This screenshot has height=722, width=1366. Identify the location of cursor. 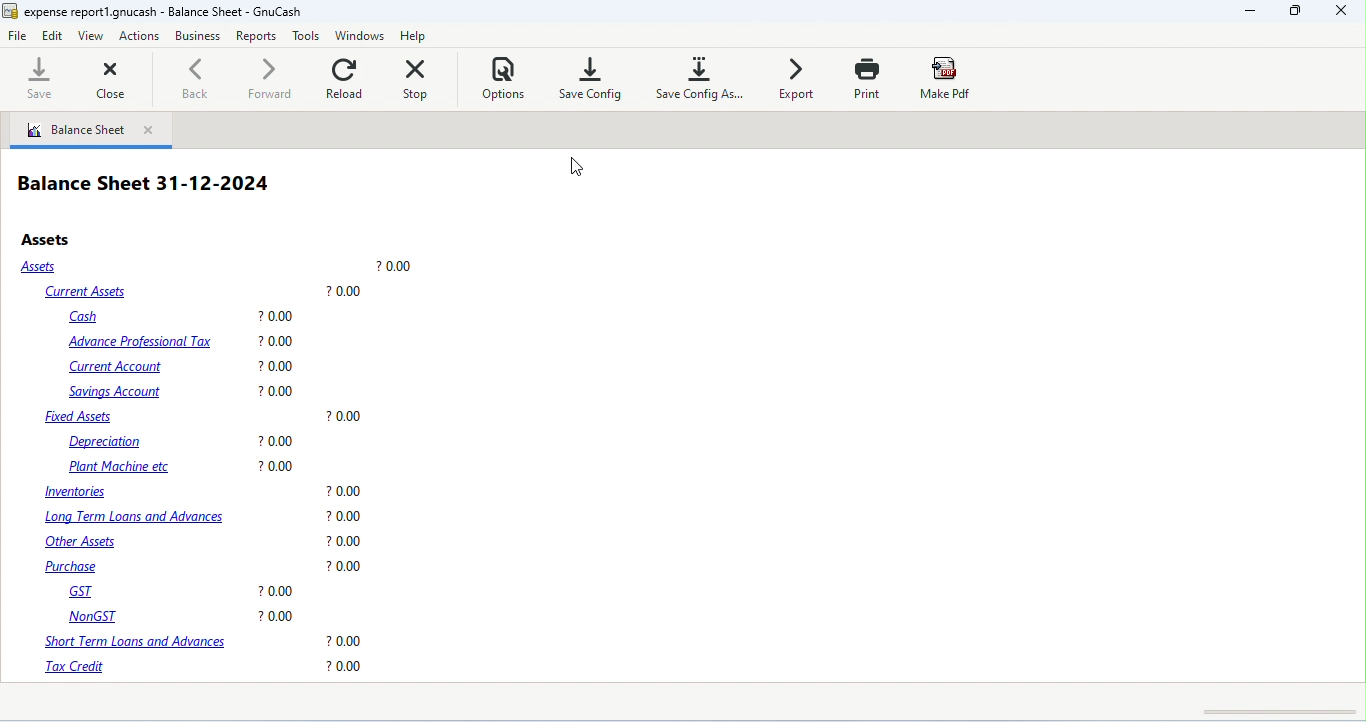
(577, 166).